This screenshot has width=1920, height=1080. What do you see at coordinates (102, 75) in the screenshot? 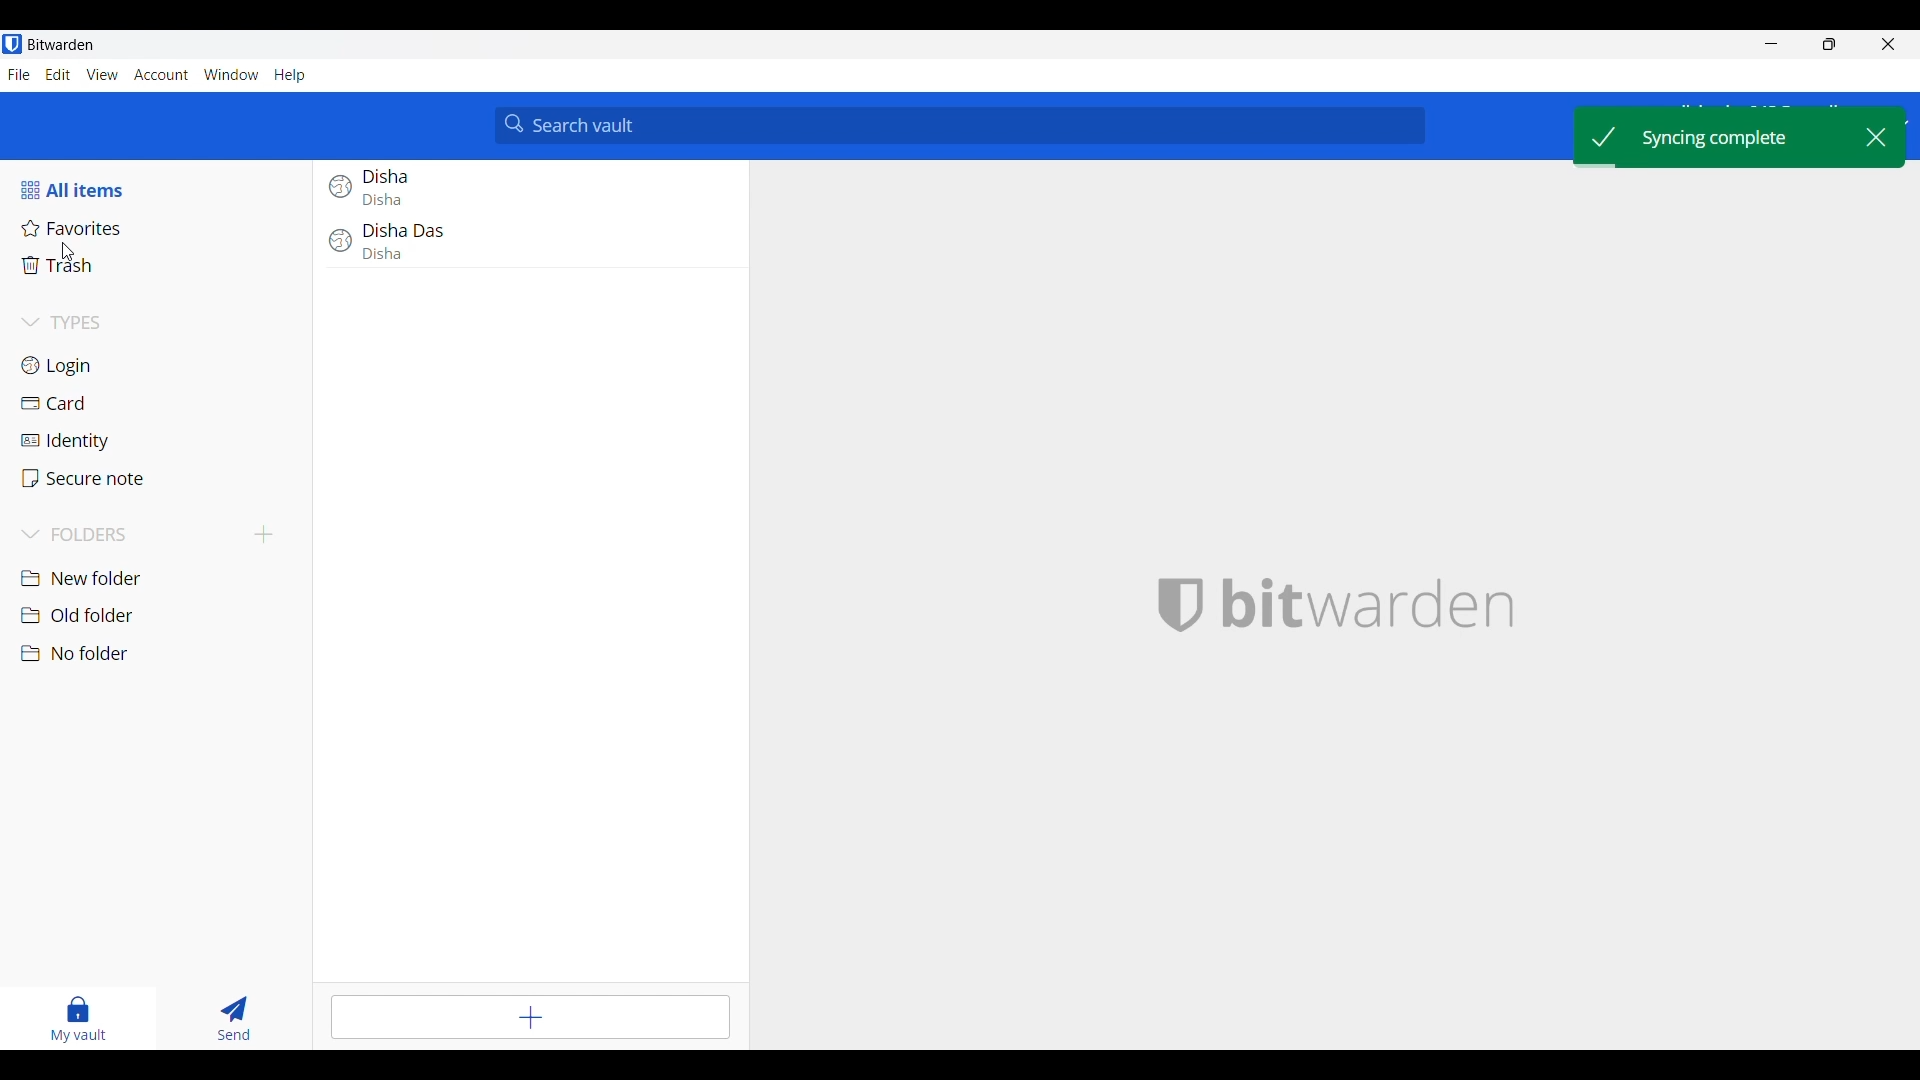
I see `View menu` at bounding box center [102, 75].